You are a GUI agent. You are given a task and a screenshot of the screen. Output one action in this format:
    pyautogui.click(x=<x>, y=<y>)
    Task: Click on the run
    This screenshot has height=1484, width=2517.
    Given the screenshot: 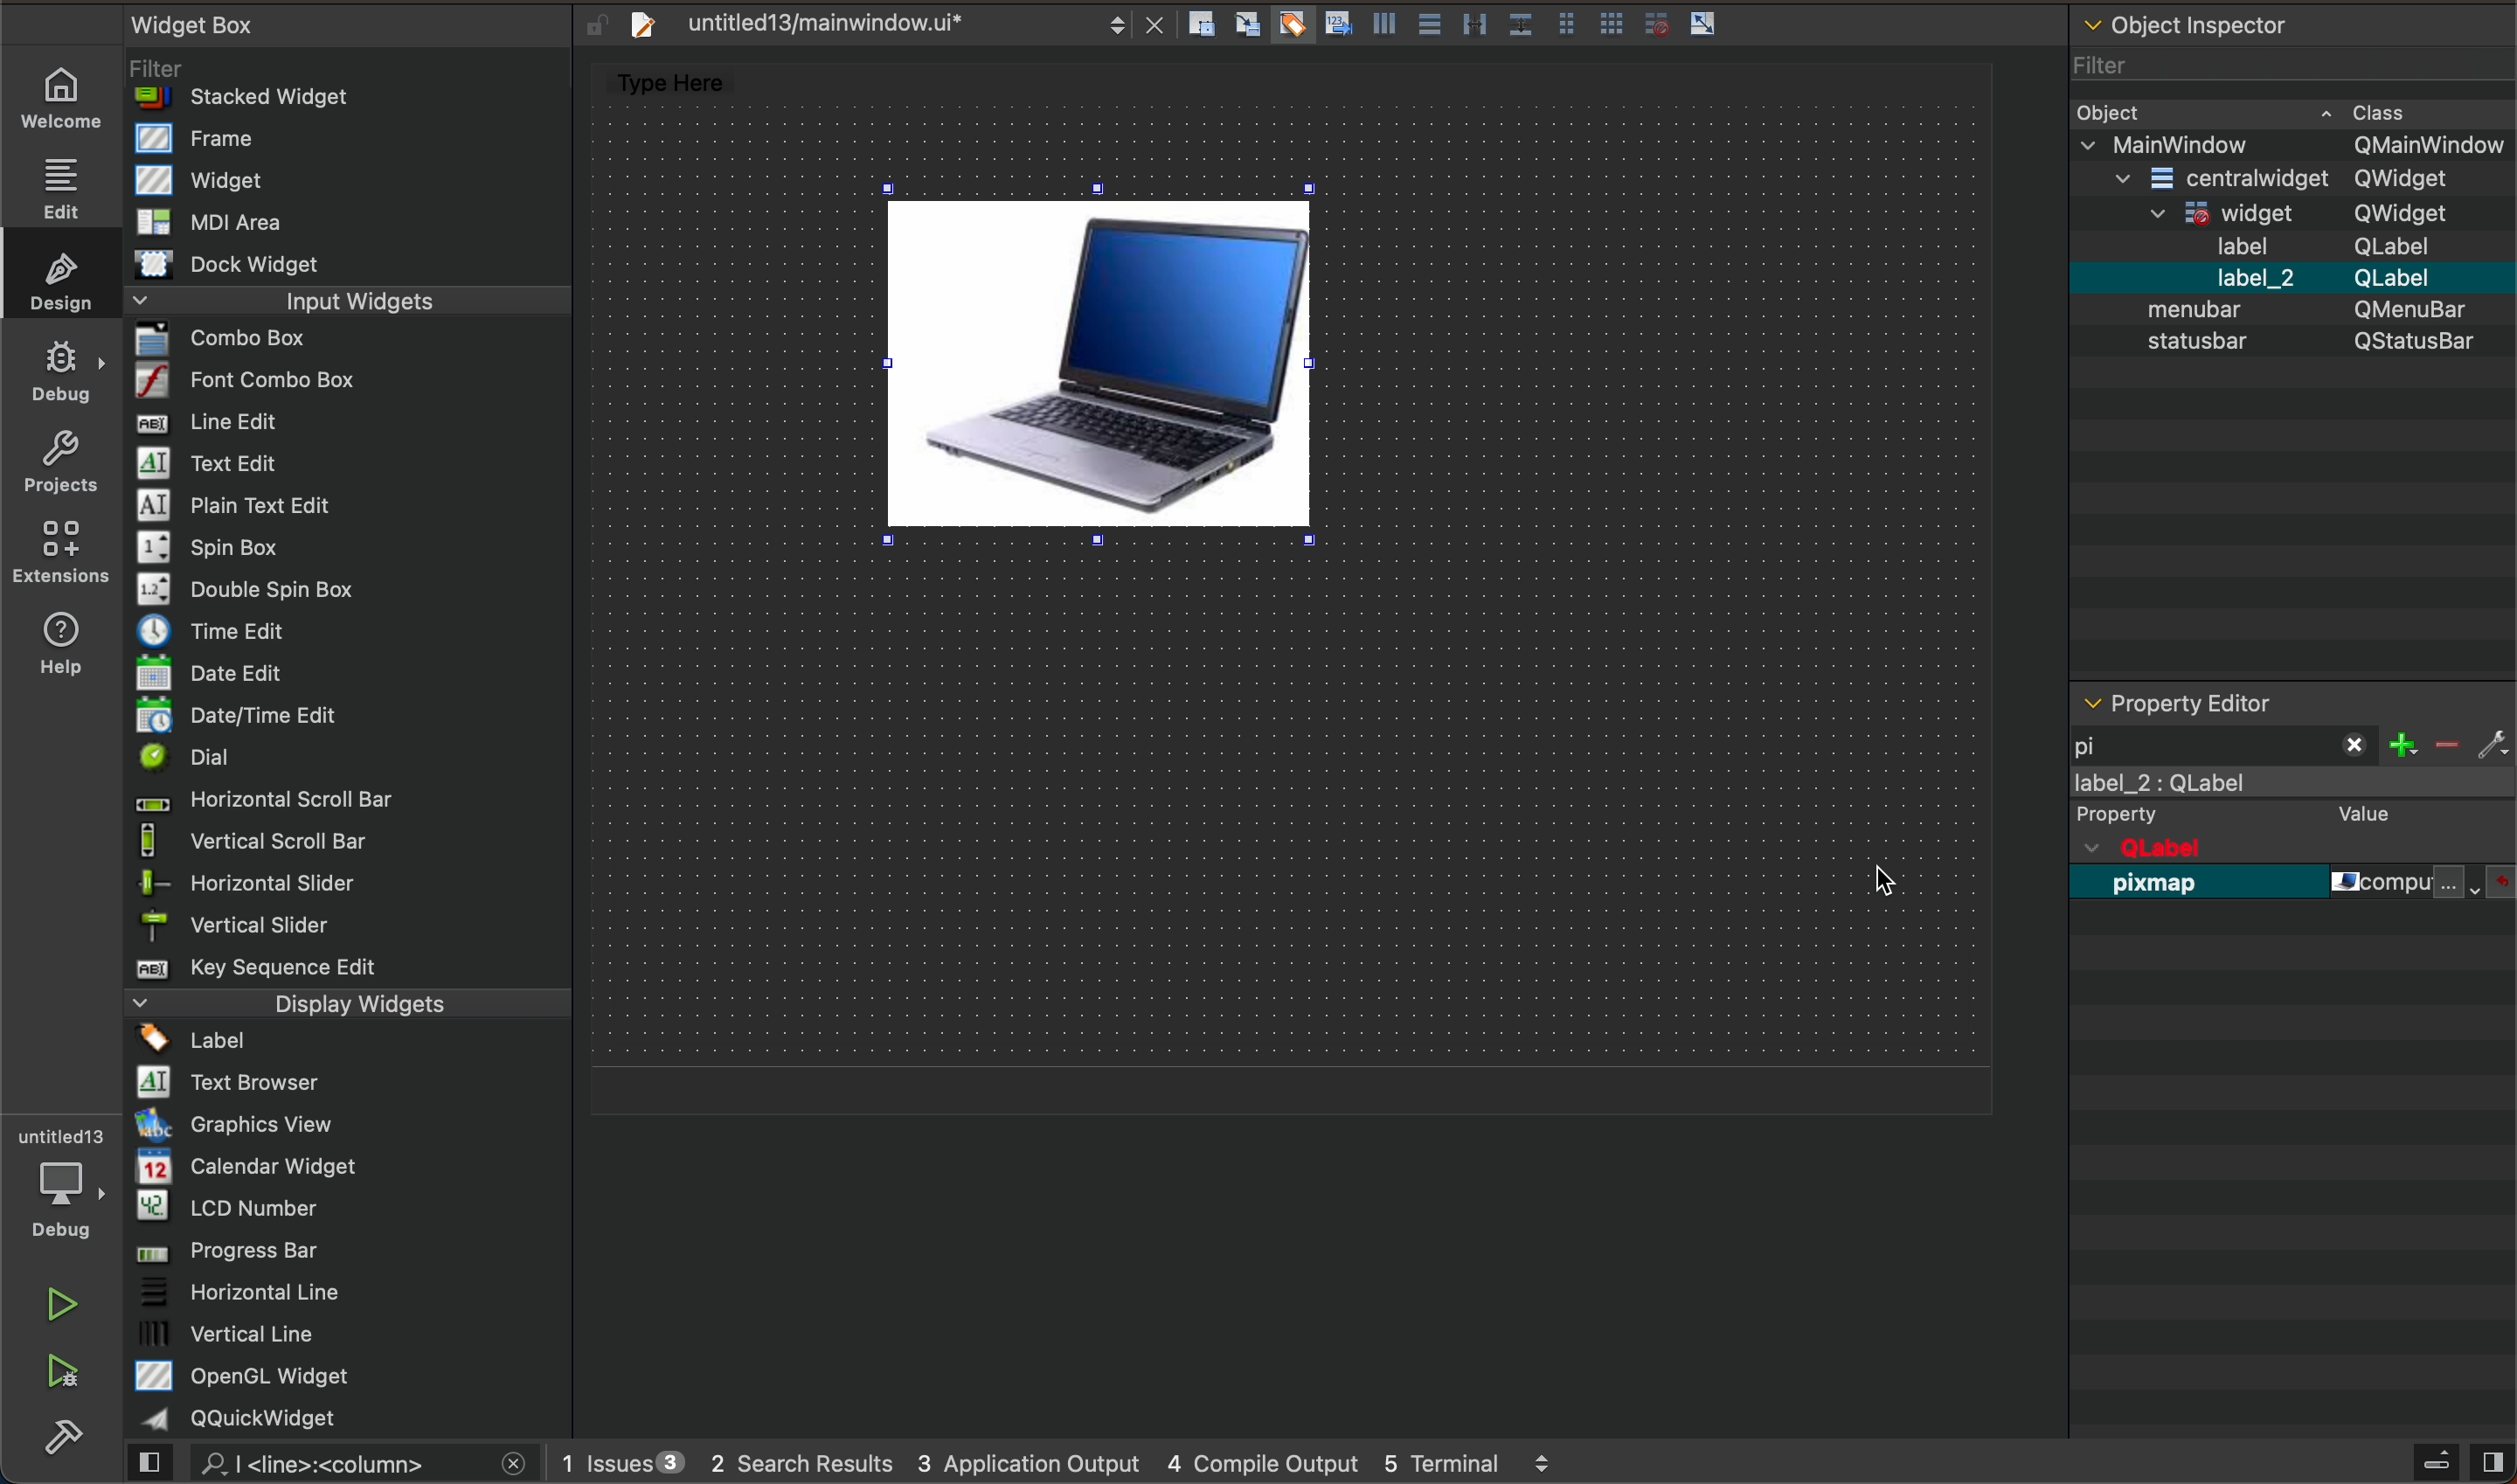 What is the action you would take?
    pyautogui.click(x=60, y=1301)
    